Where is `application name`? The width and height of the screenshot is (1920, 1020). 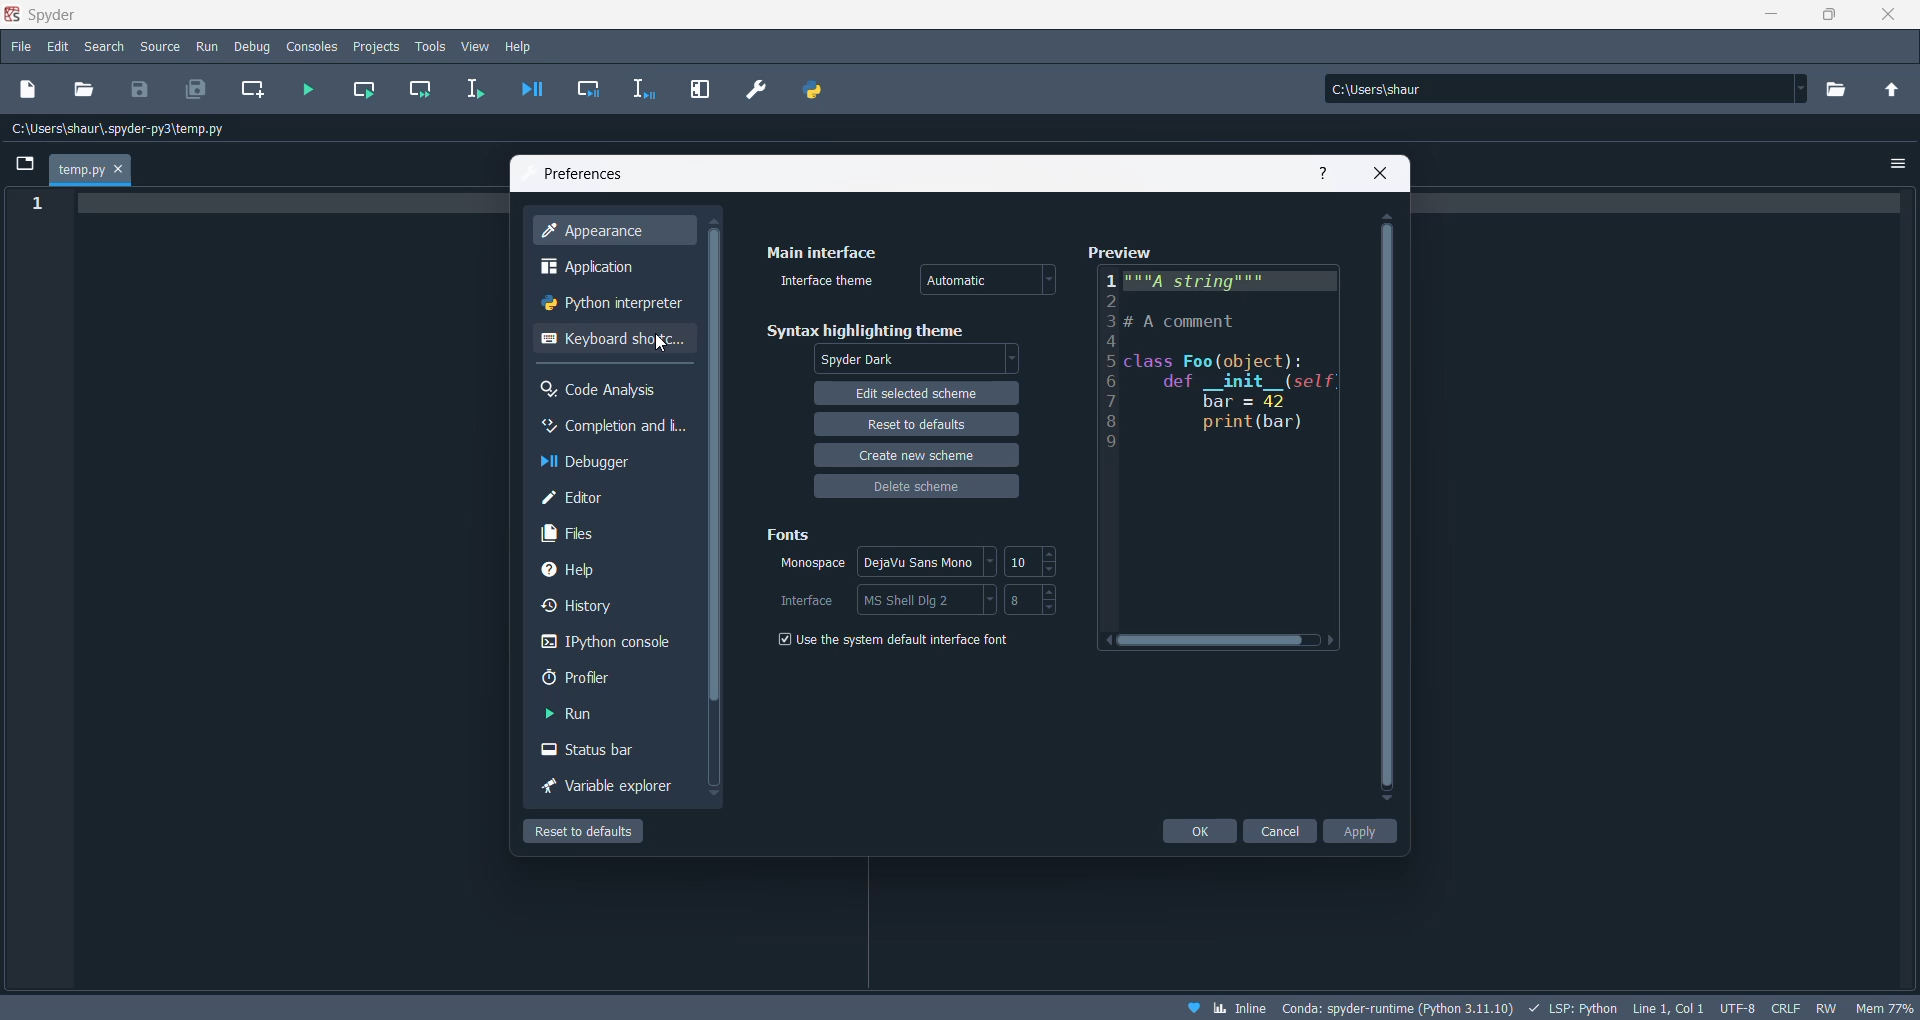 application name is located at coordinates (51, 15).